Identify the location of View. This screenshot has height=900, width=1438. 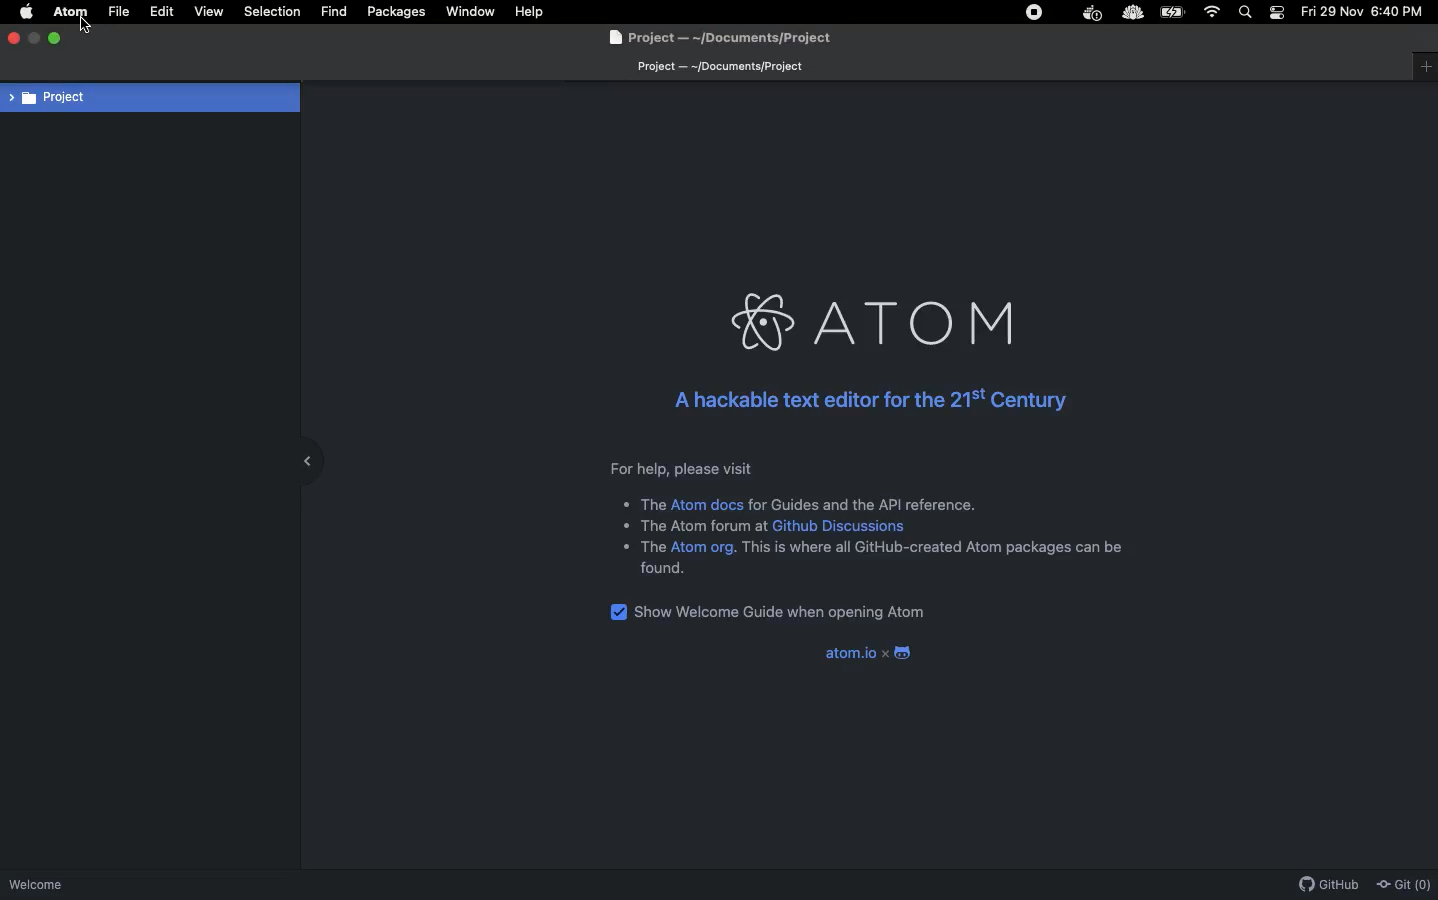
(209, 12).